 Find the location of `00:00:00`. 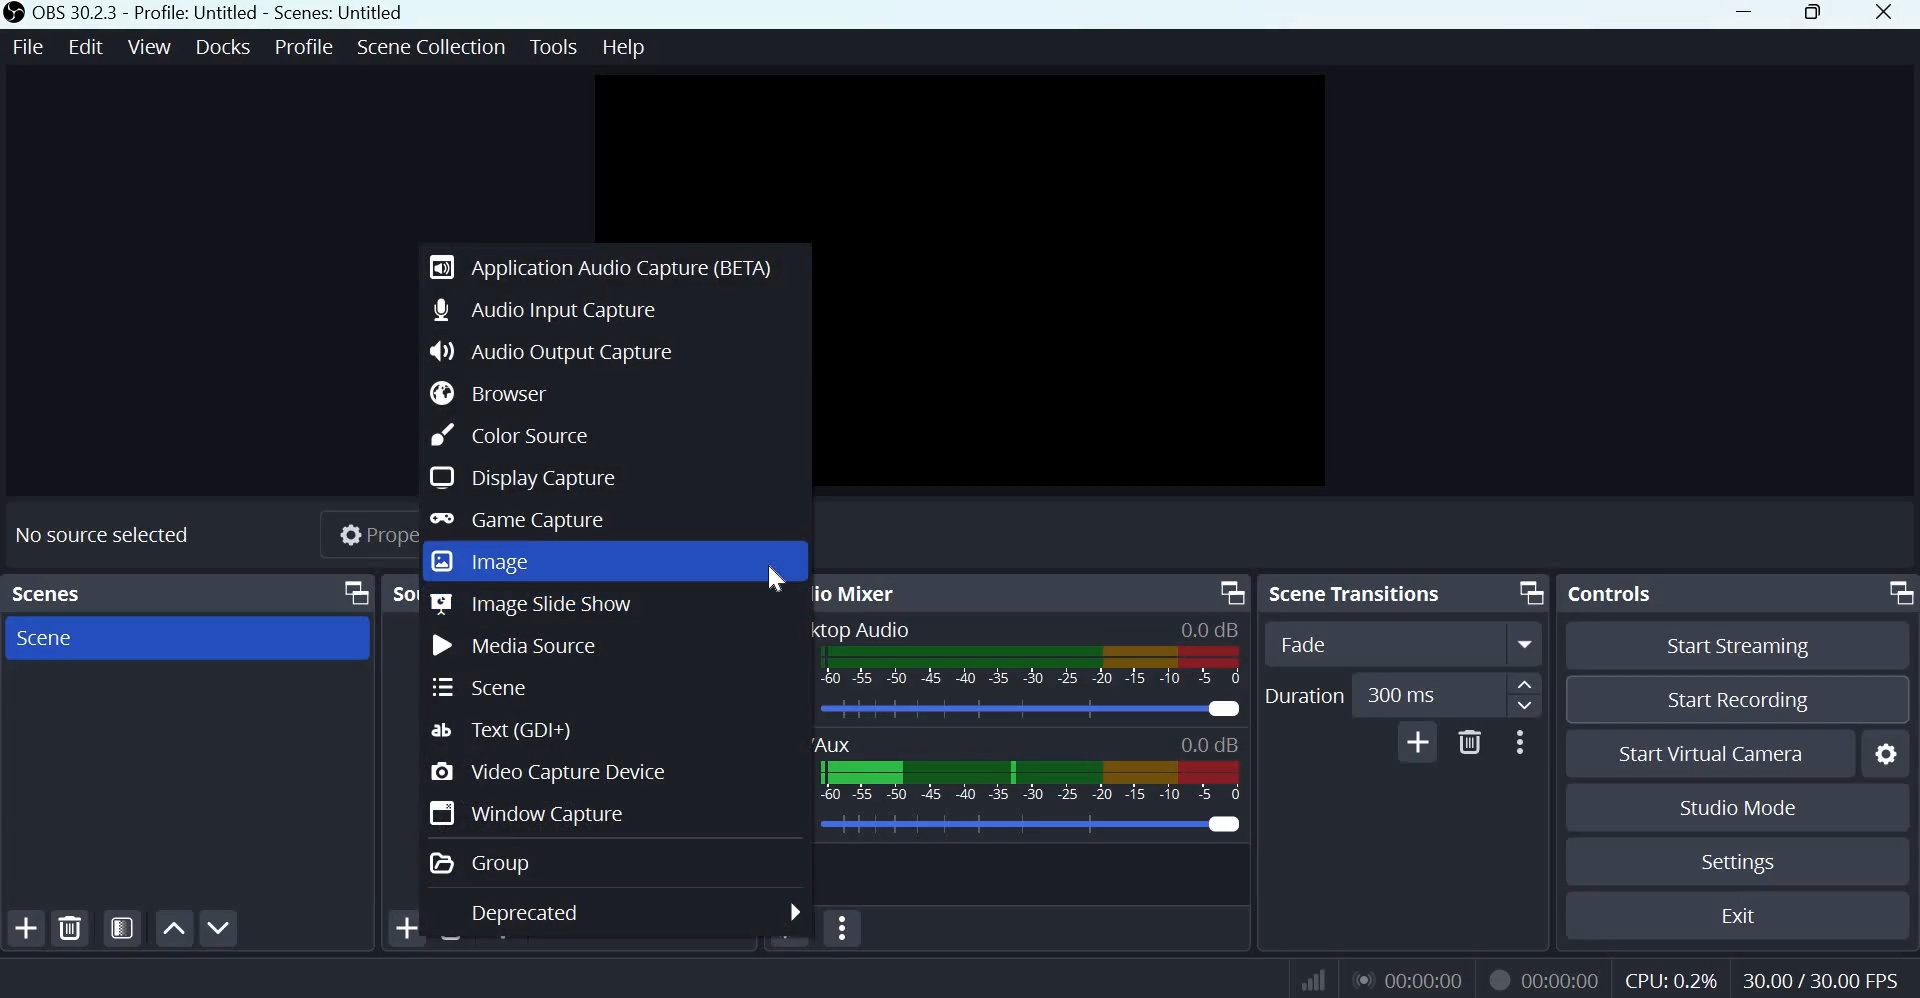

00:00:00 is located at coordinates (1563, 980).